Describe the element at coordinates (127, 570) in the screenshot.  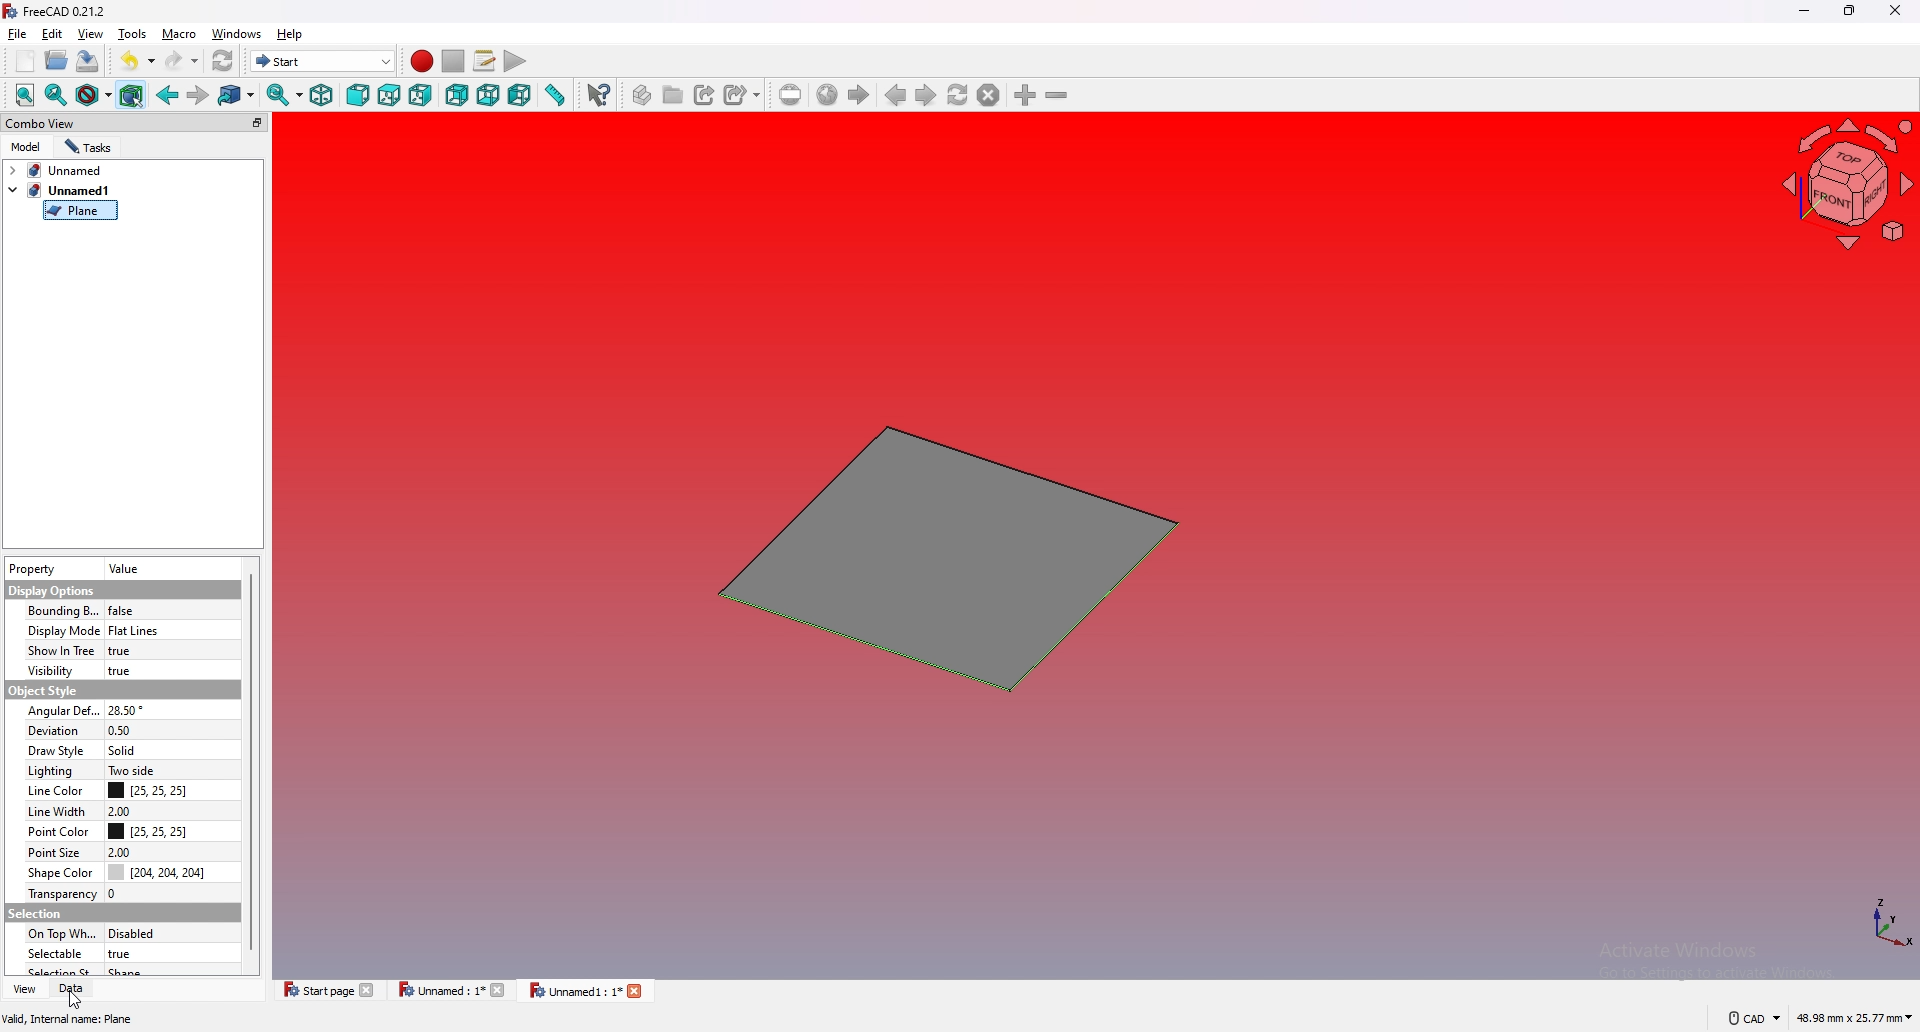
I see `value` at that location.